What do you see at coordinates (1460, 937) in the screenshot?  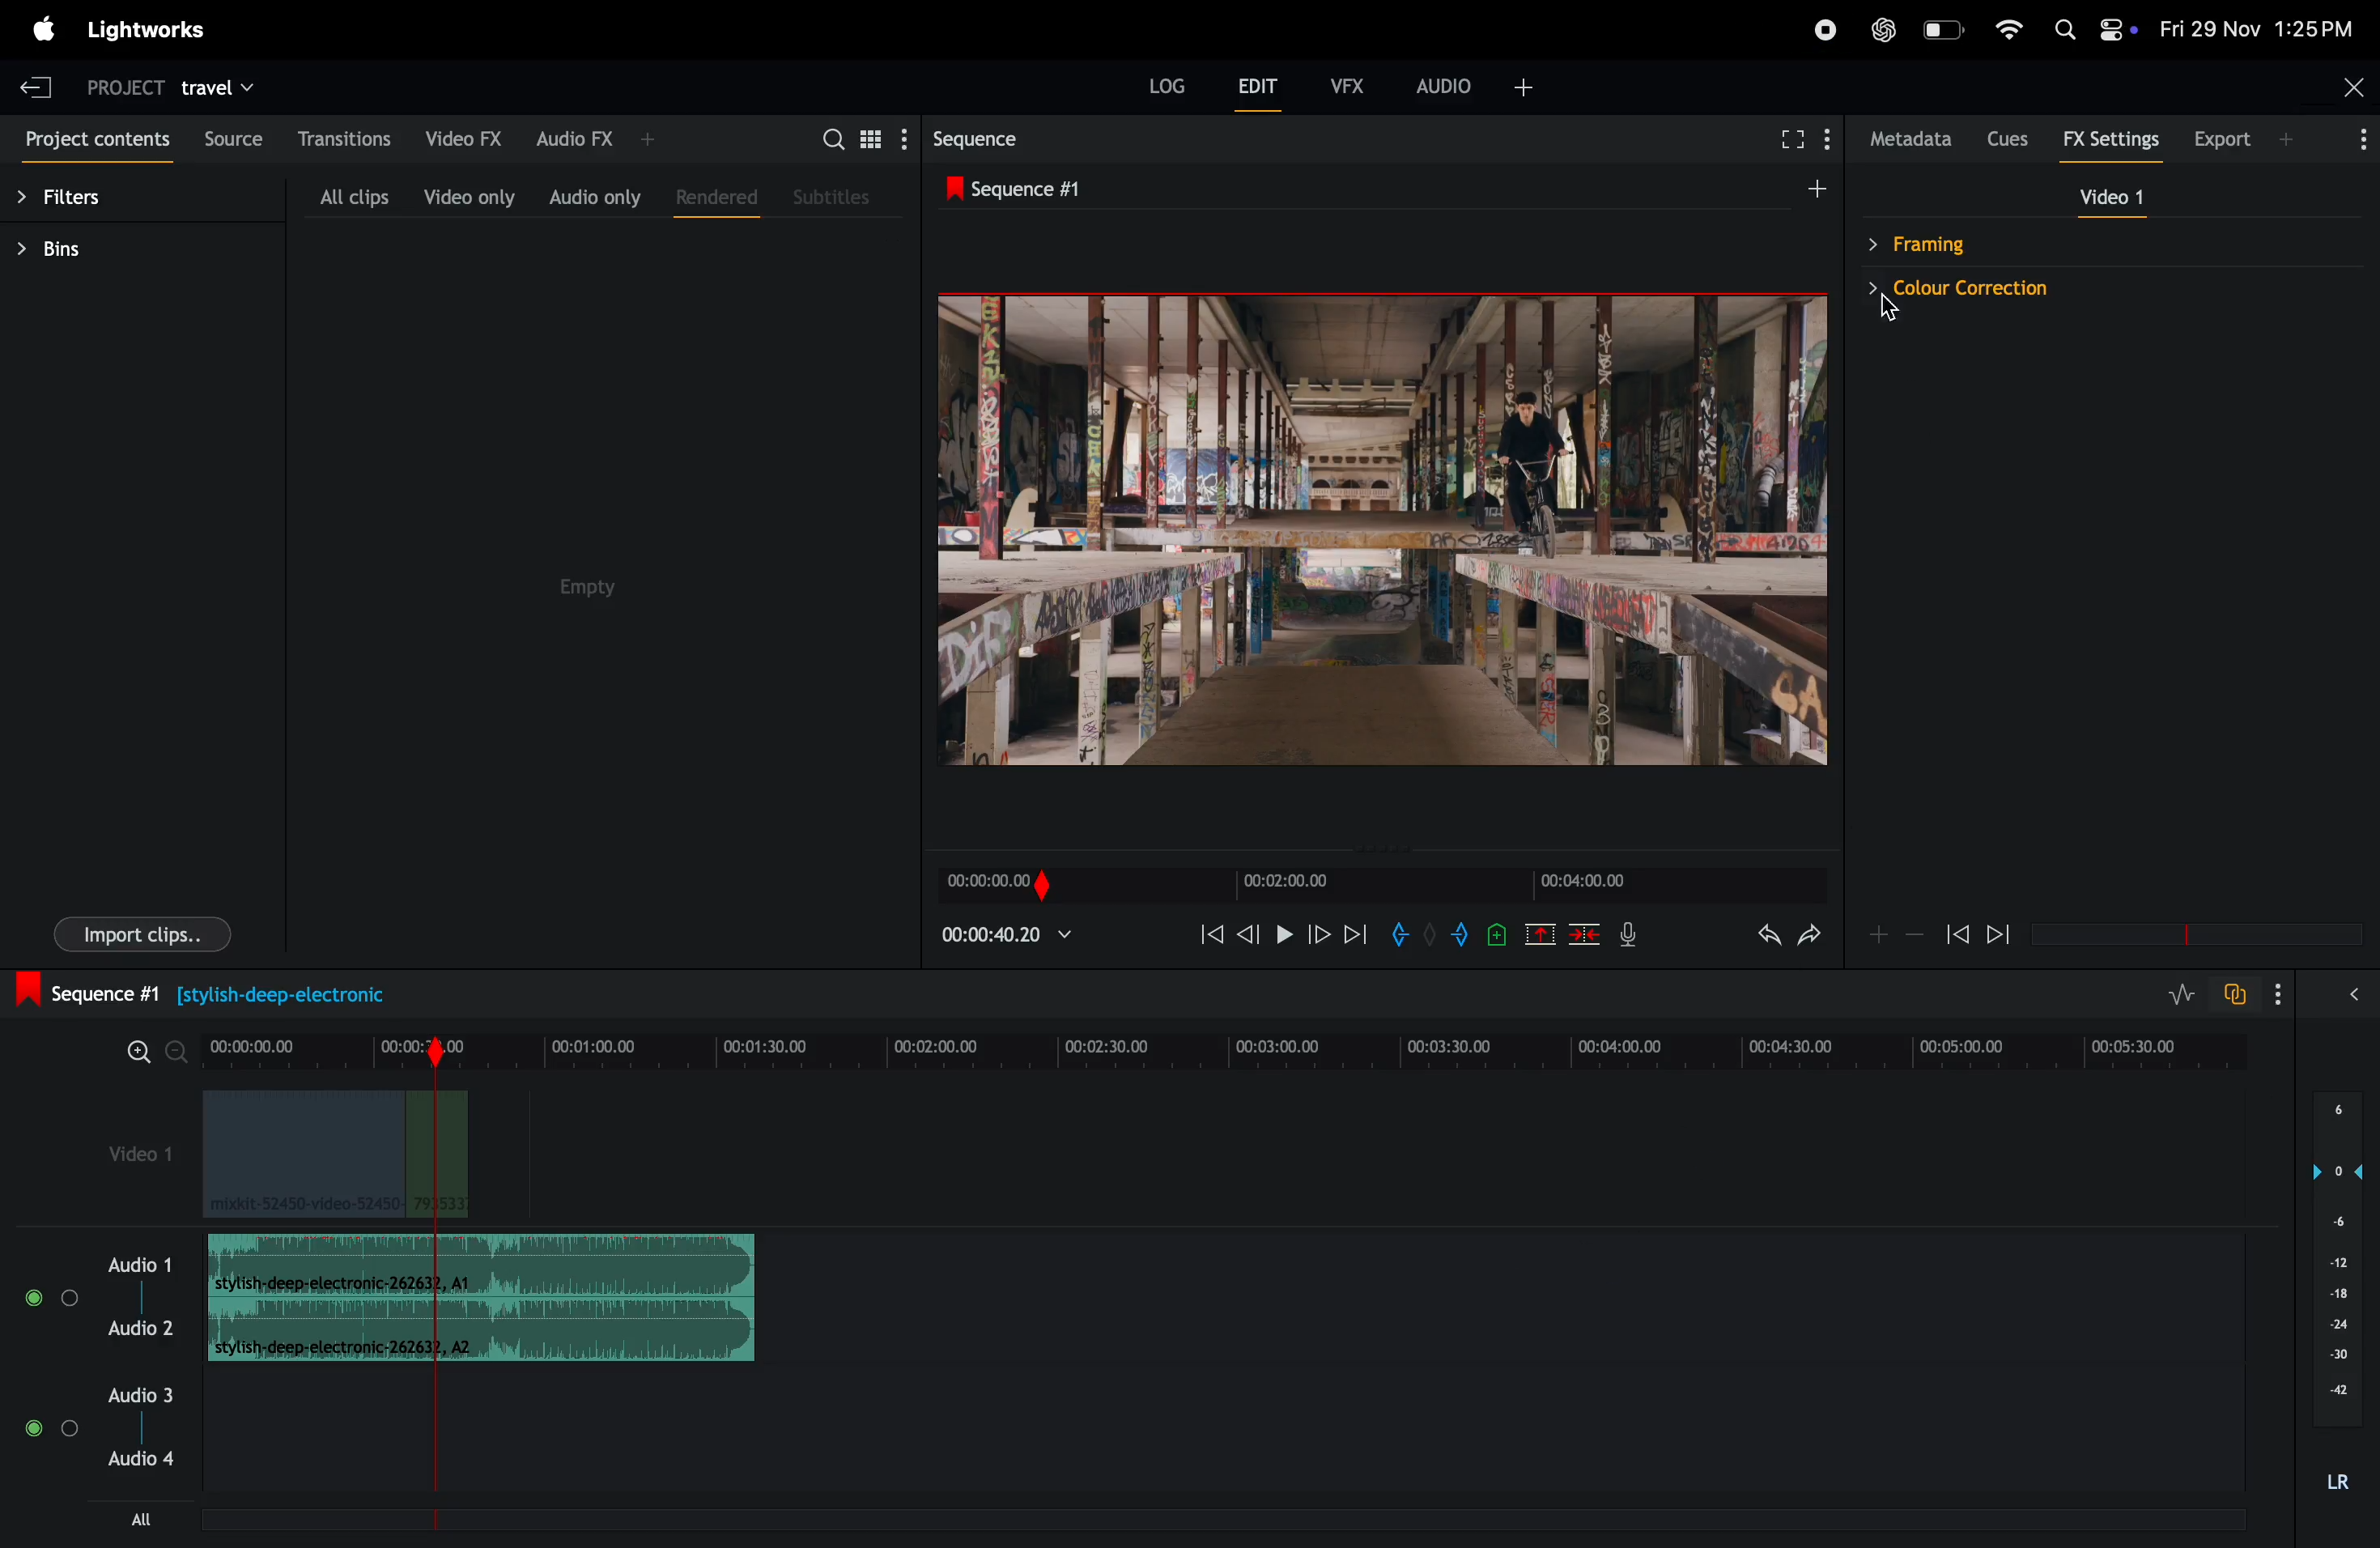 I see `add out mark to current position` at bounding box center [1460, 937].